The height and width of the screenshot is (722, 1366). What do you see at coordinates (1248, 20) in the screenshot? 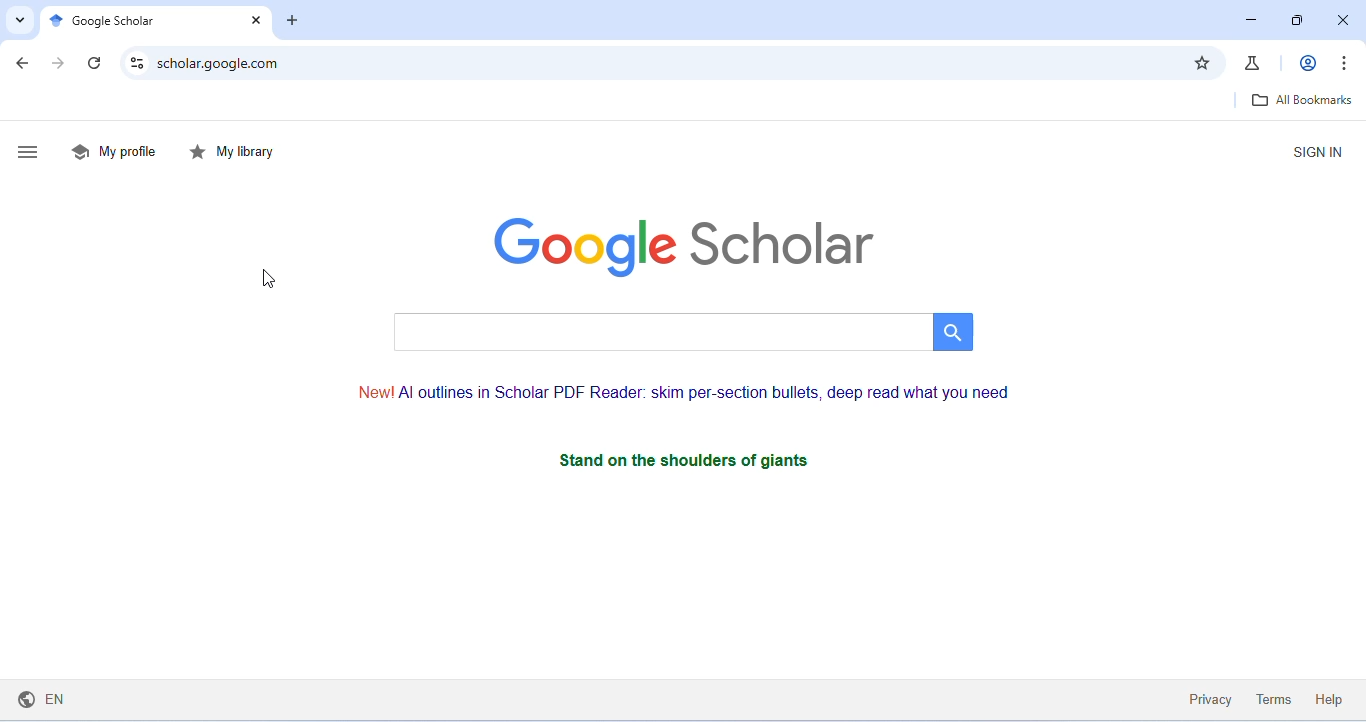
I see `minimize` at bounding box center [1248, 20].